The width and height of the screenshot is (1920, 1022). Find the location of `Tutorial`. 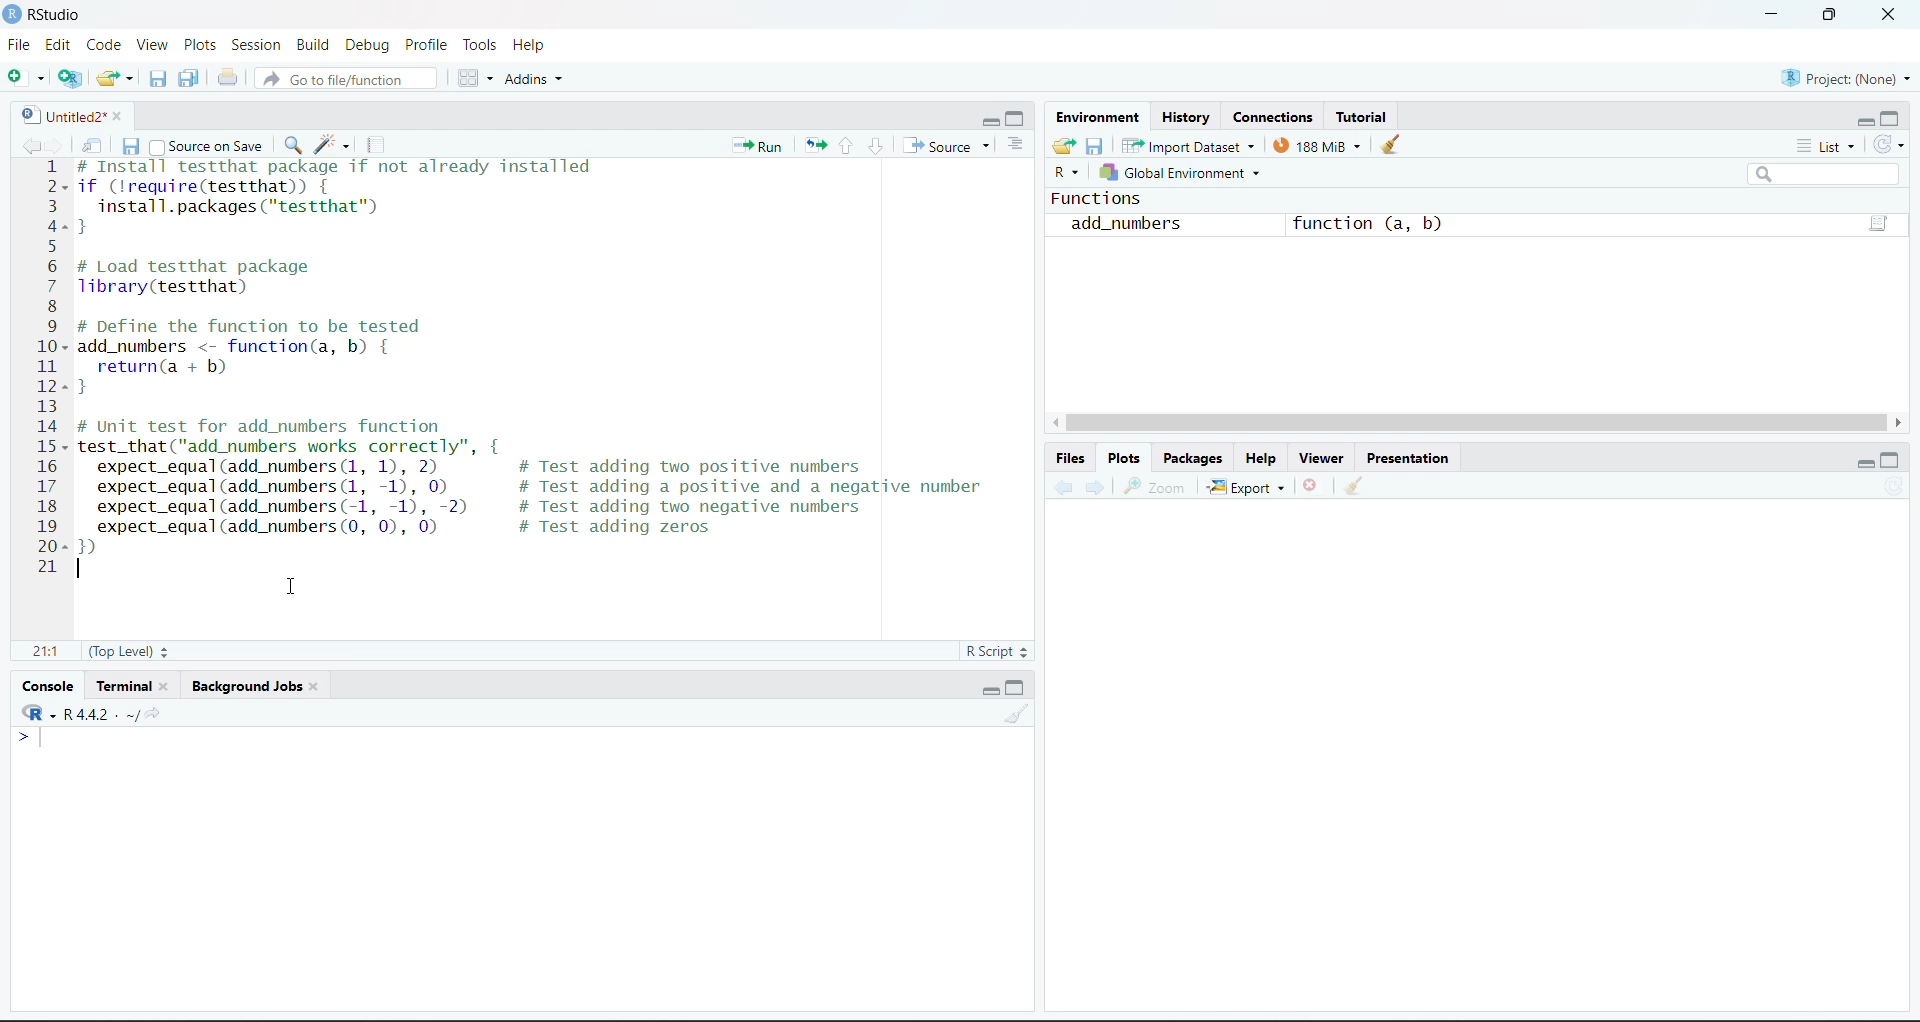

Tutorial is located at coordinates (1360, 116).